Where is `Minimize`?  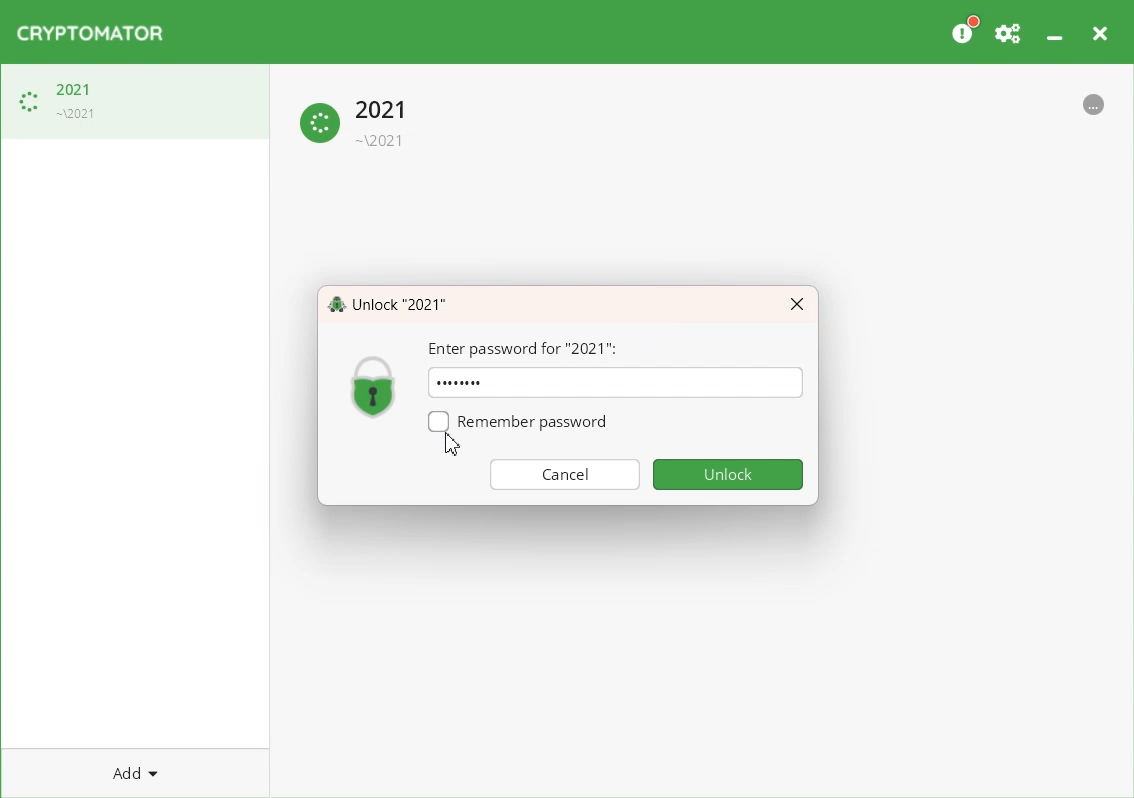
Minimize is located at coordinates (1054, 29).